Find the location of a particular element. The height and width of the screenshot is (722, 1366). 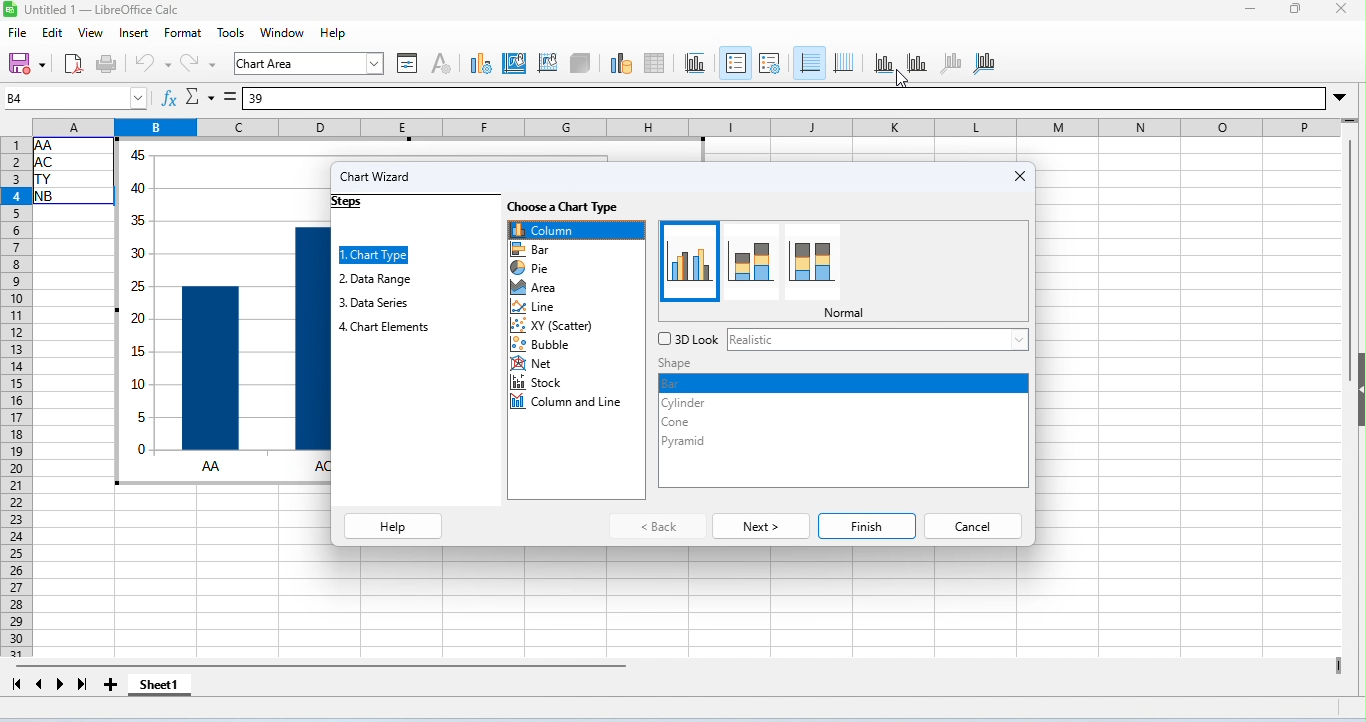

legends on/ off is located at coordinates (737, 64).